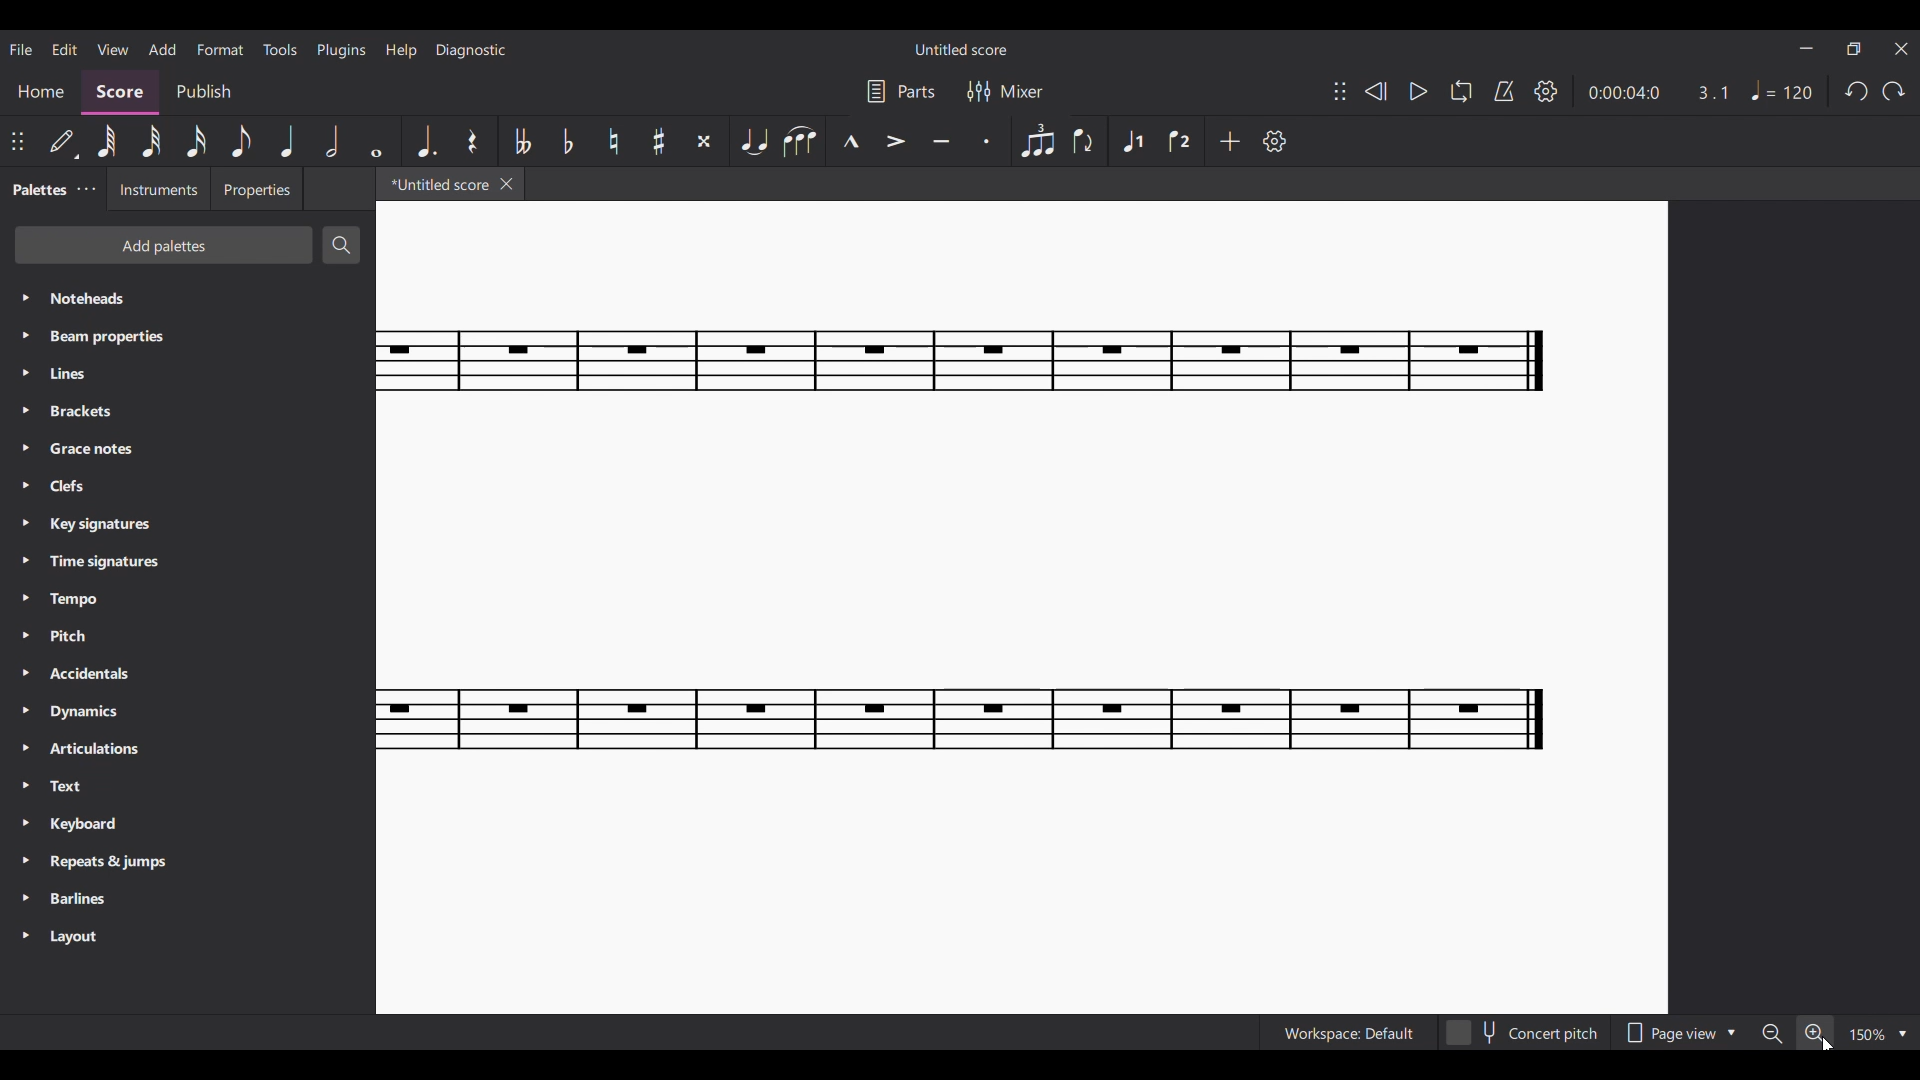 The image size is (1920, 1080). I want to click on Current ratio, so click(1712, 93).